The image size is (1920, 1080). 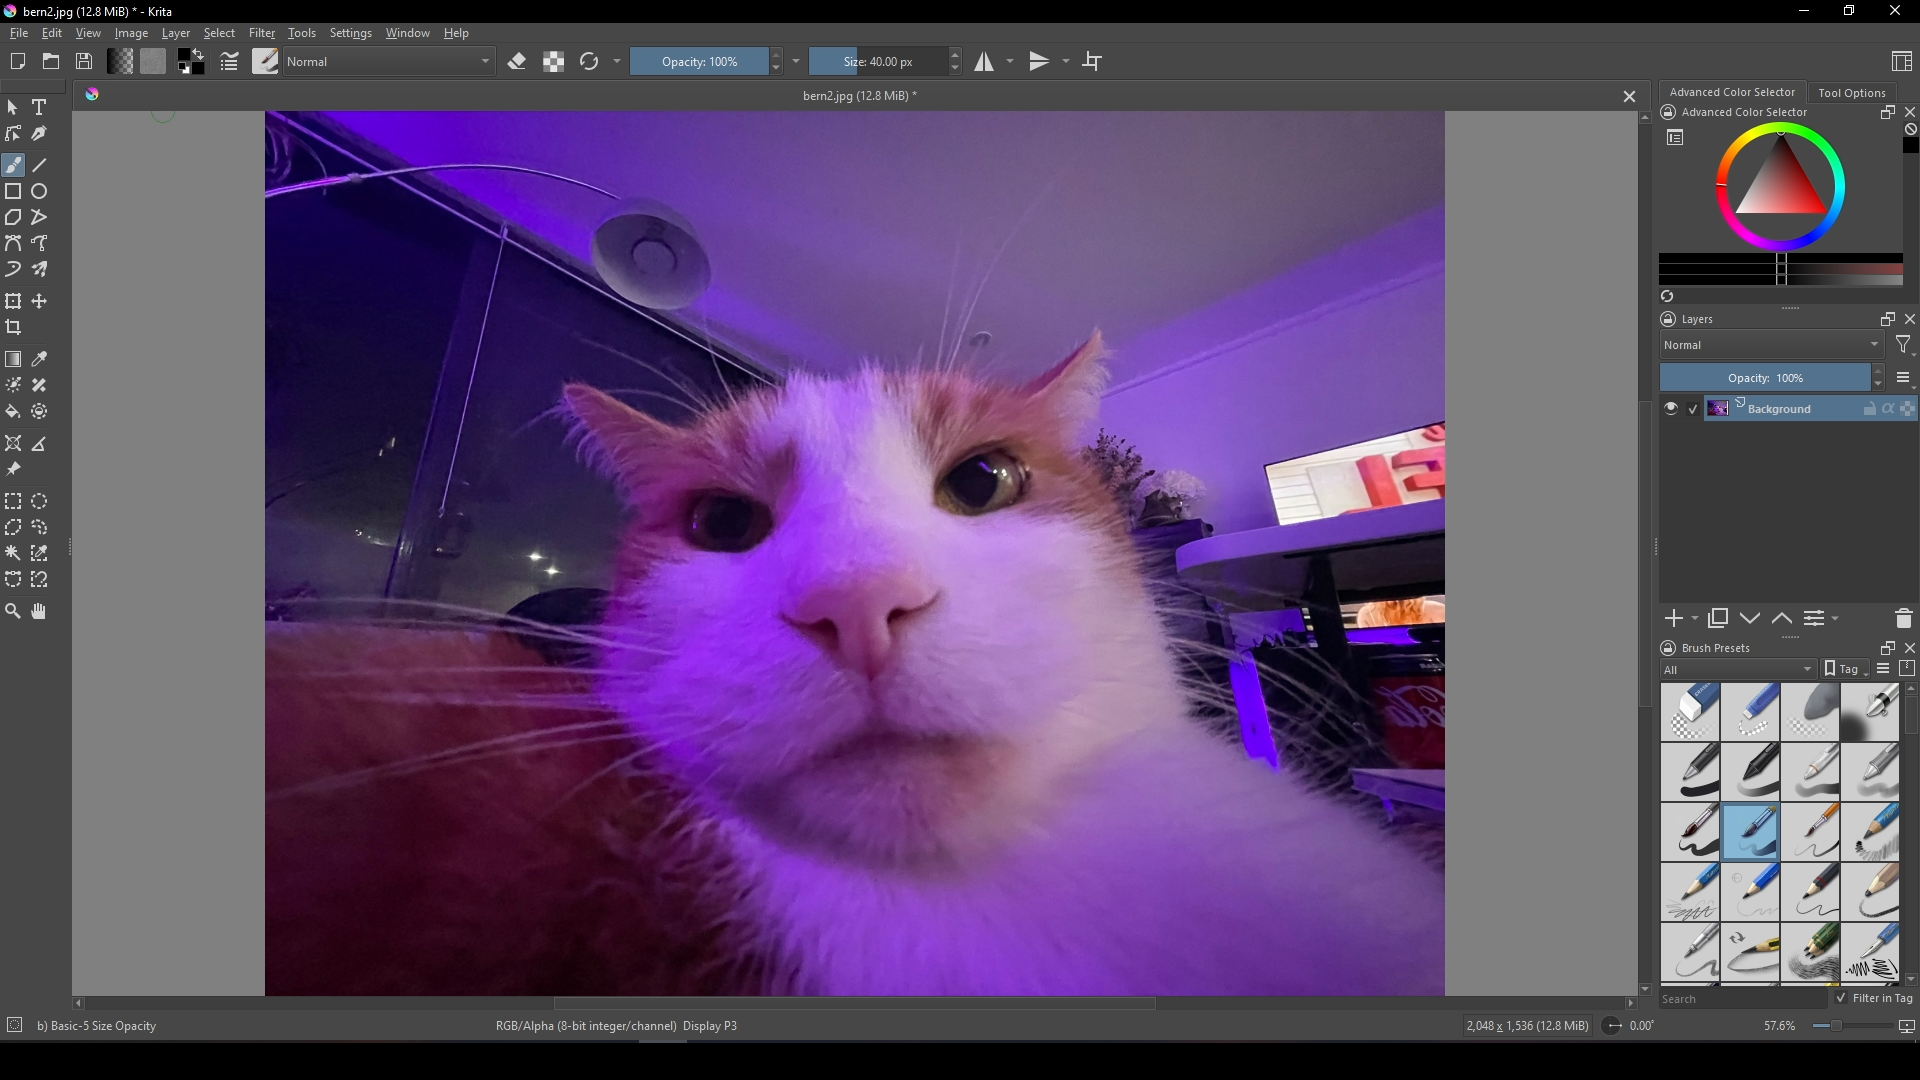 What do you see at coordinates (220, 33) in the screenshot?
I see `Select` at bounding box center [220, 33].